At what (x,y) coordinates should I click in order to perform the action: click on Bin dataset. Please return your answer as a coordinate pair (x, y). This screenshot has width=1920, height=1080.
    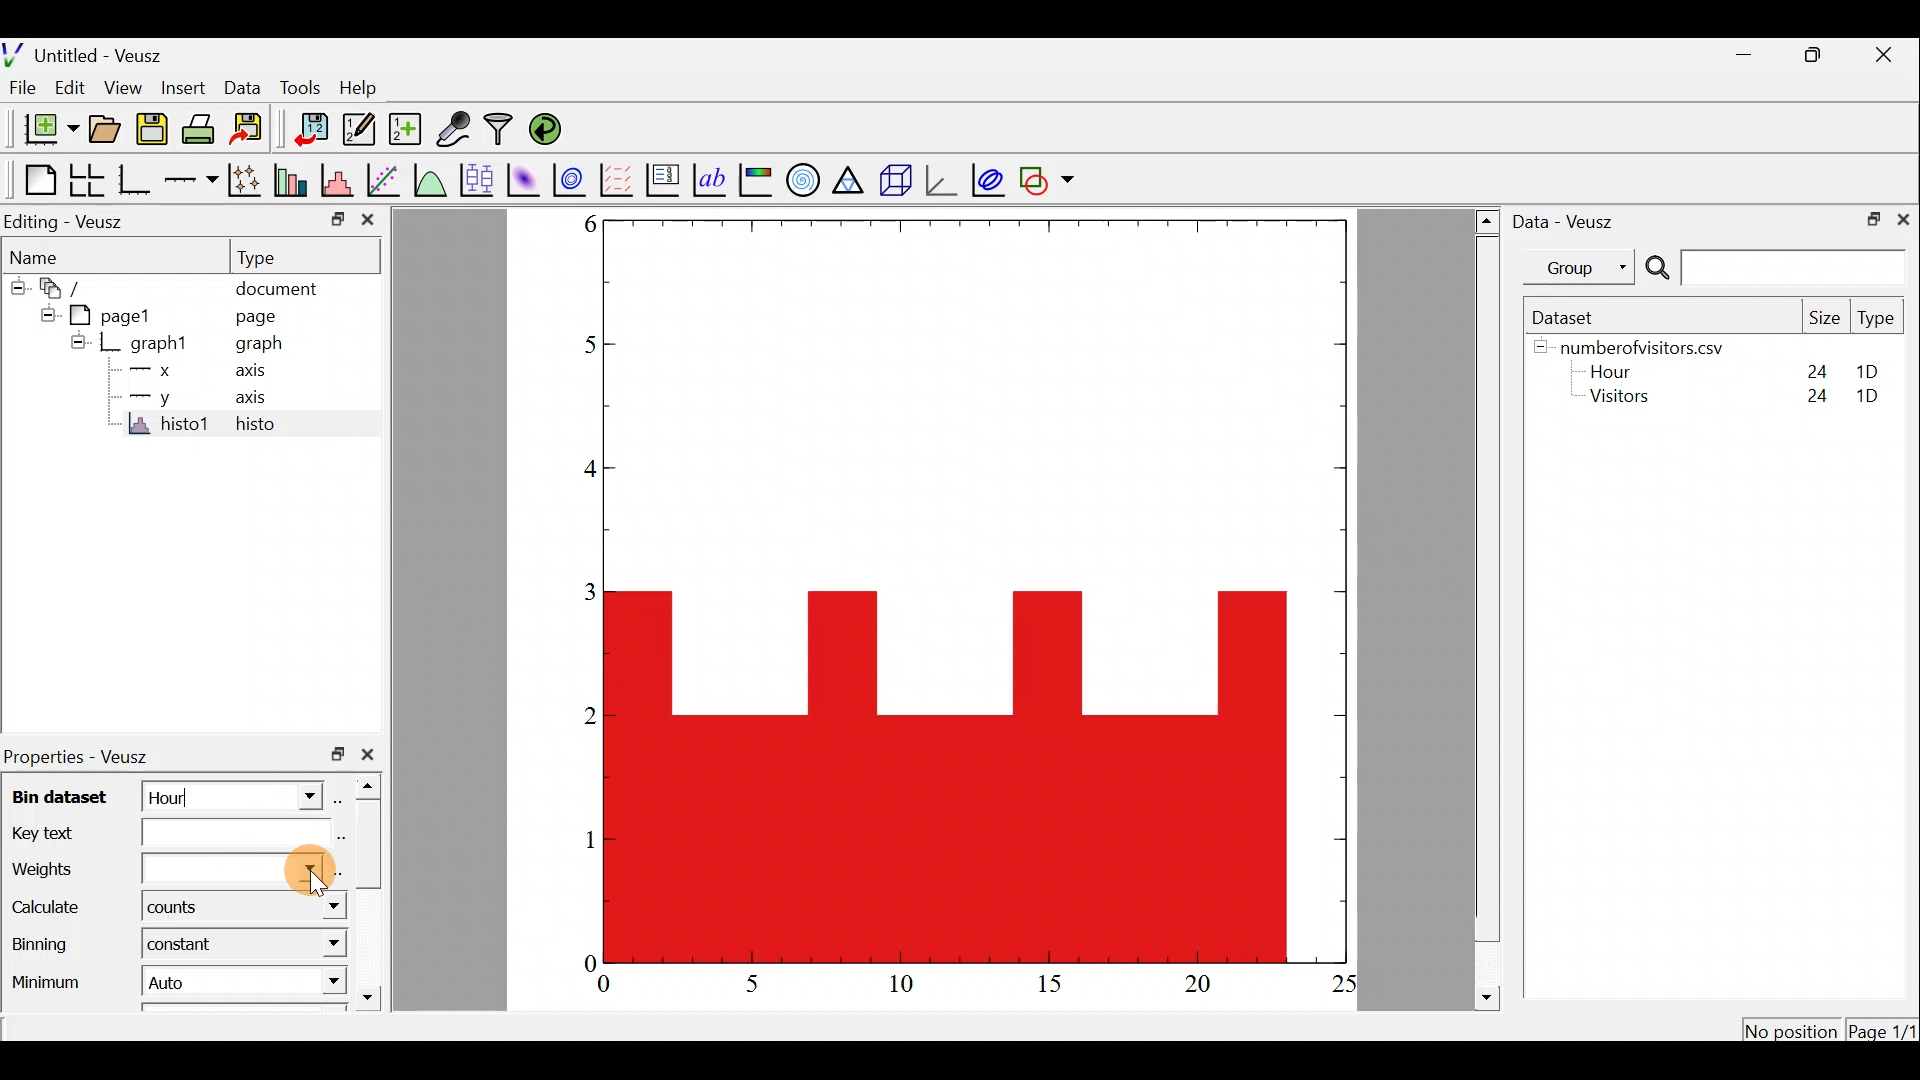
    Looking at the image, I should click on (66, 798).